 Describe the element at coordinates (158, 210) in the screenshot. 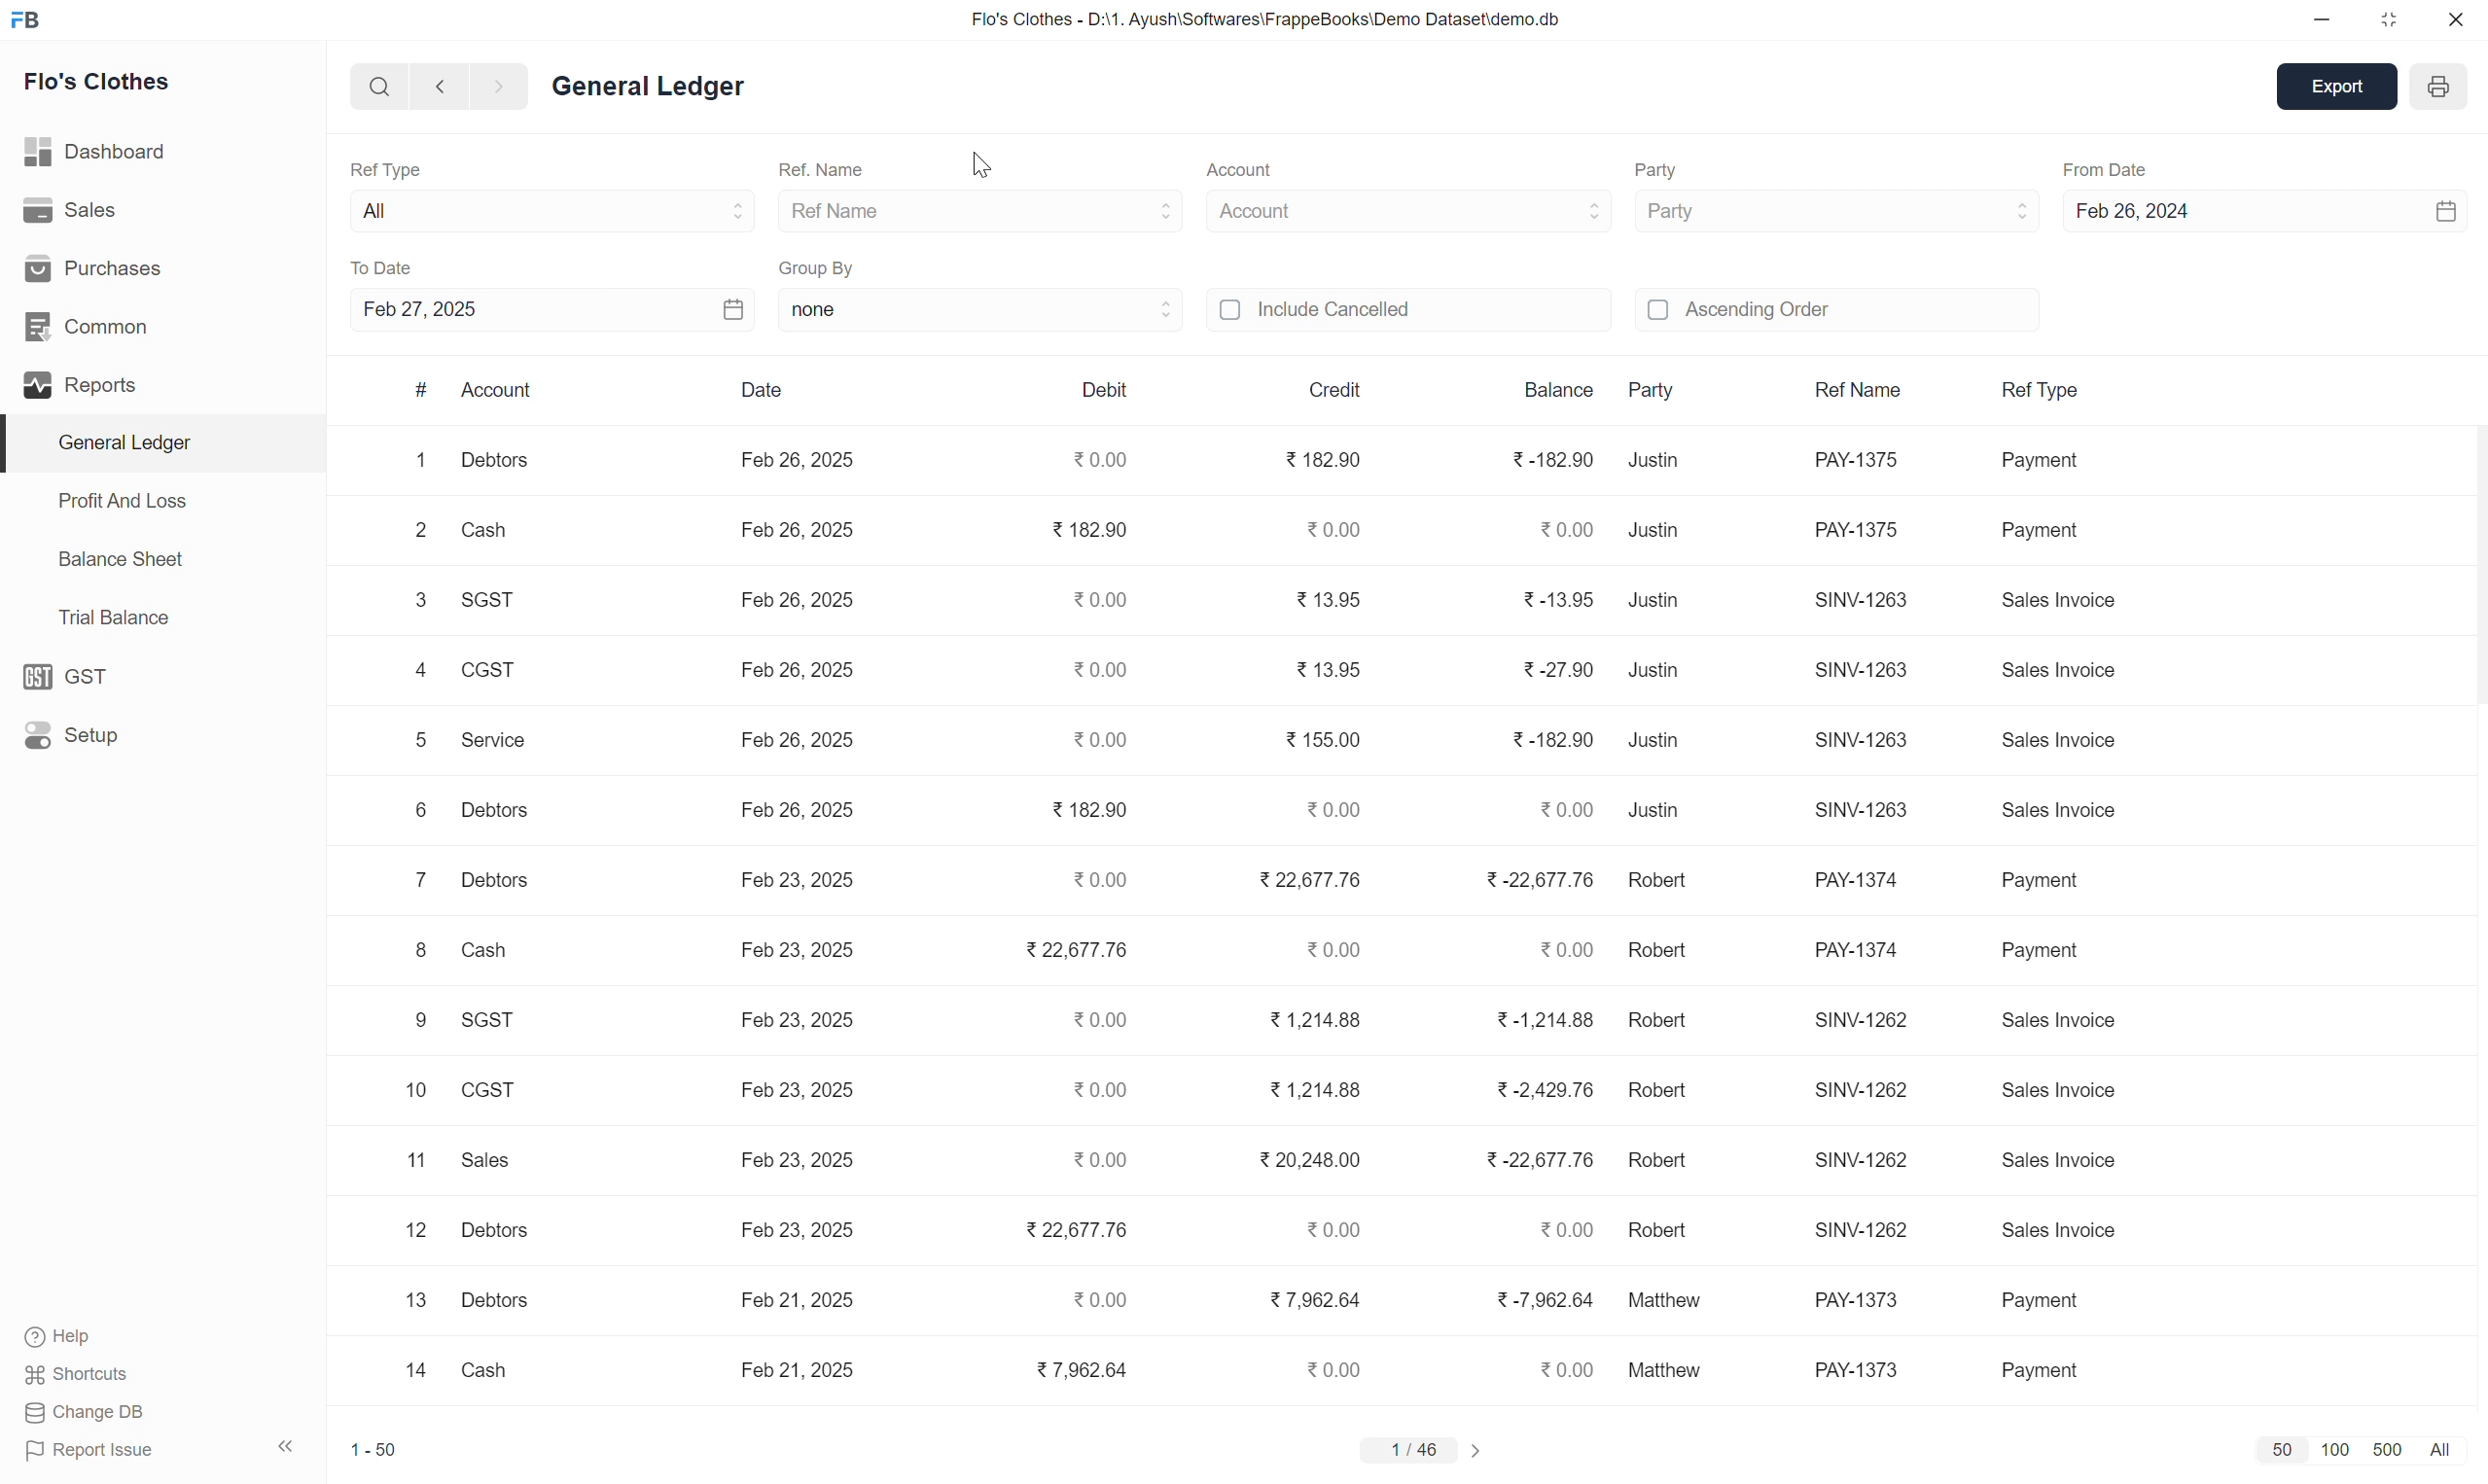

I see `sales` at that location.